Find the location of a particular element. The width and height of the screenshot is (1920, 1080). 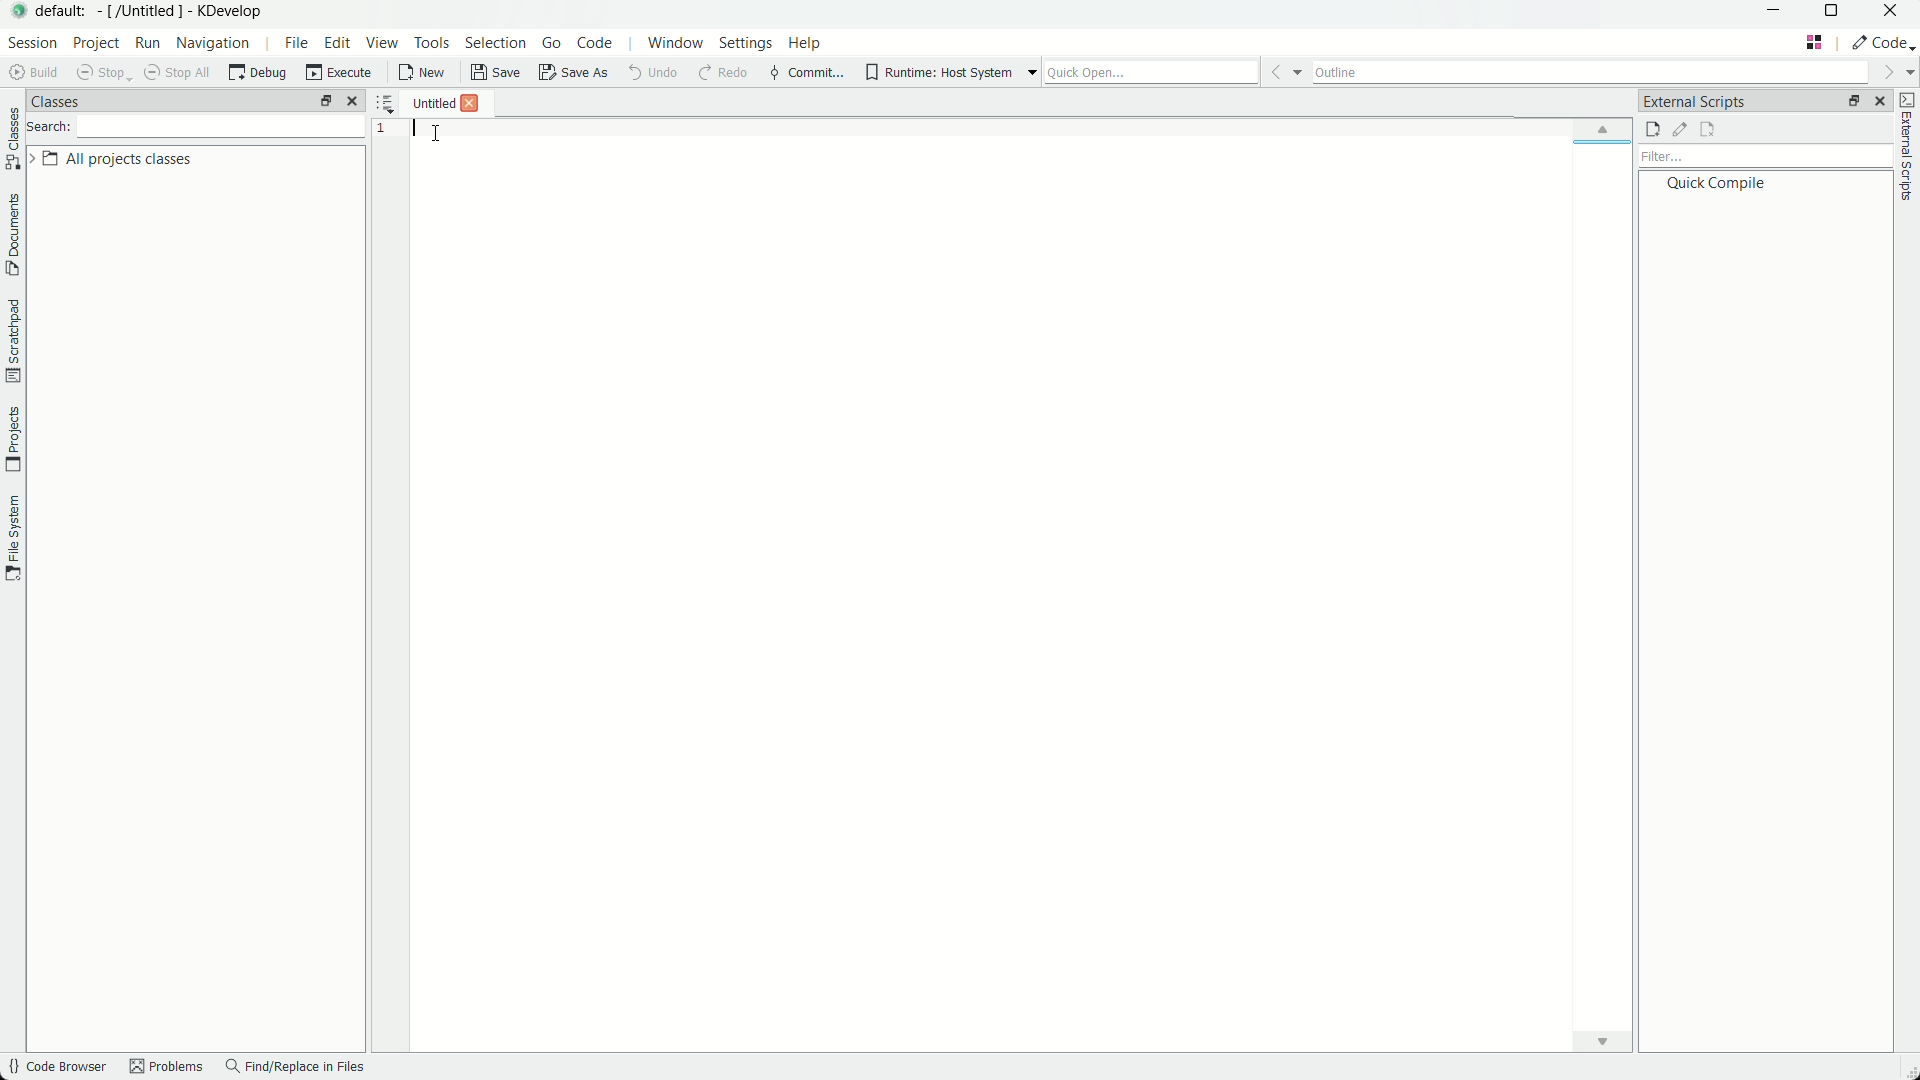

close pane is located at coordinates (1880, 102).